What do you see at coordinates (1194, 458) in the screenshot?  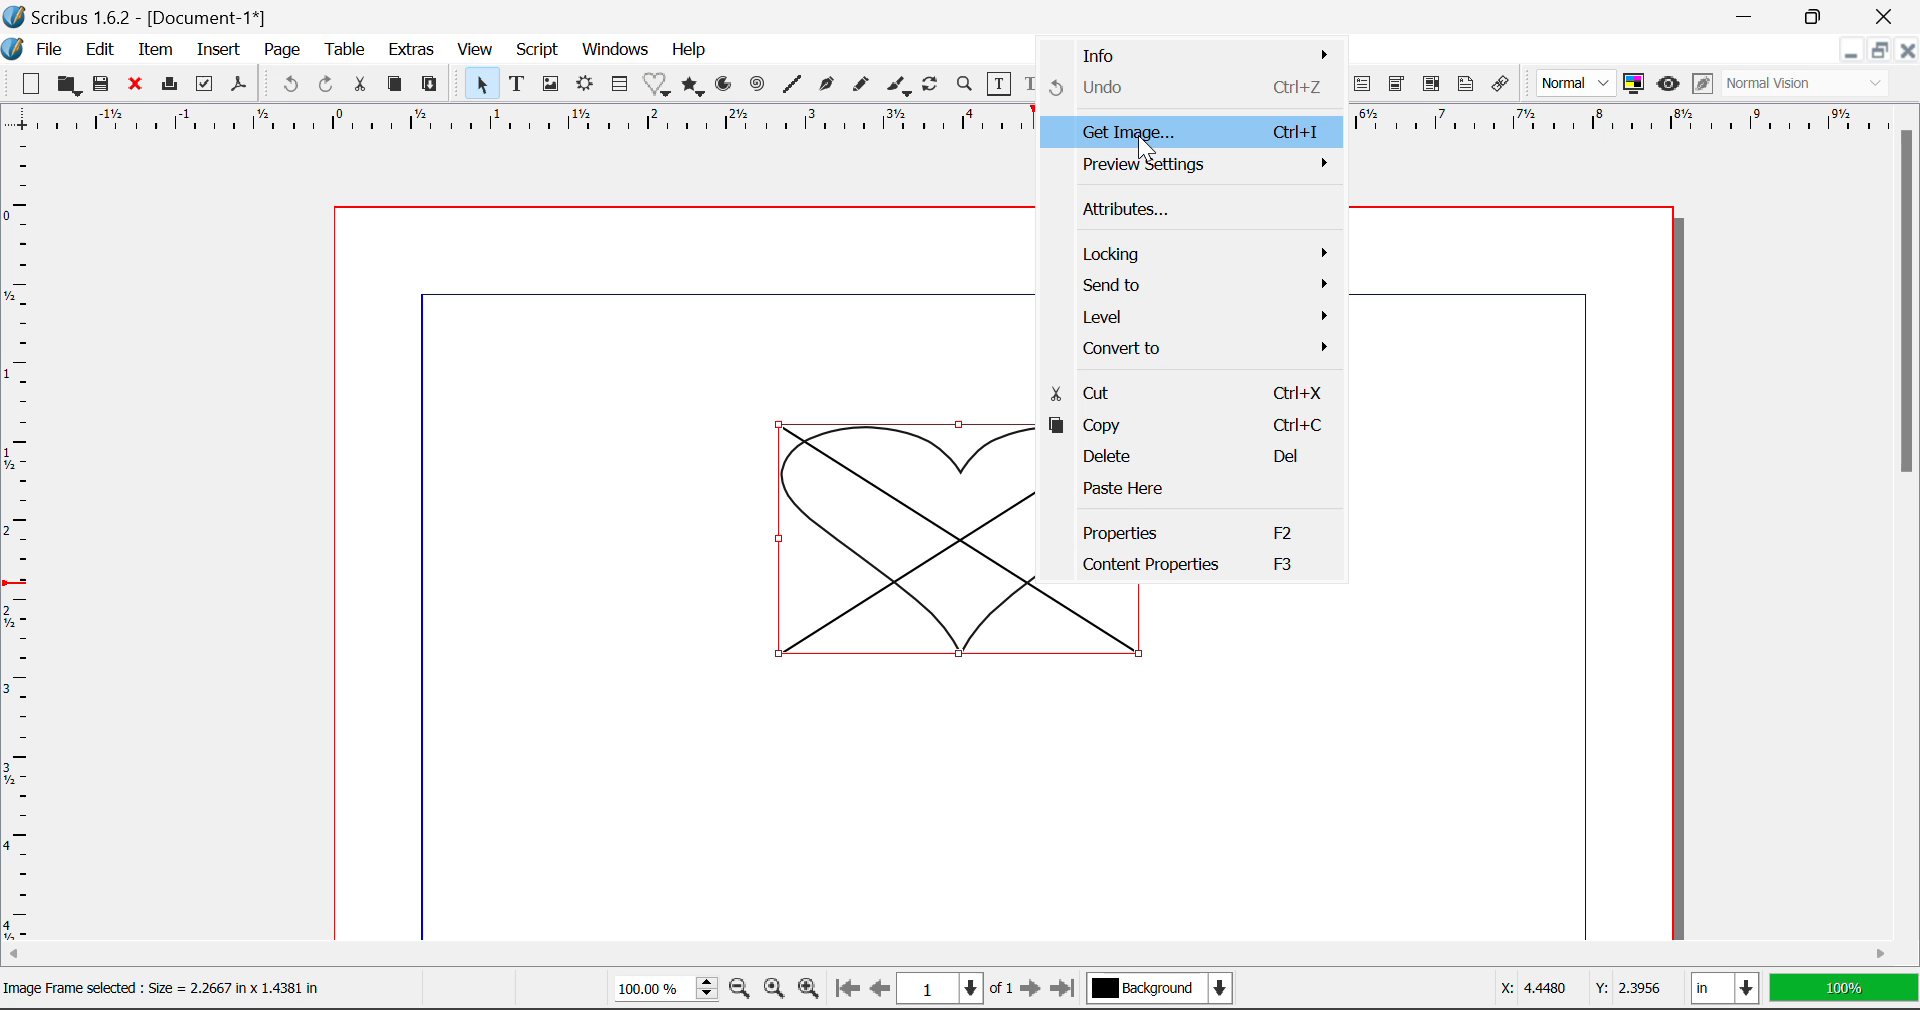 I see `Delete` at bounding box center [1194, 458].